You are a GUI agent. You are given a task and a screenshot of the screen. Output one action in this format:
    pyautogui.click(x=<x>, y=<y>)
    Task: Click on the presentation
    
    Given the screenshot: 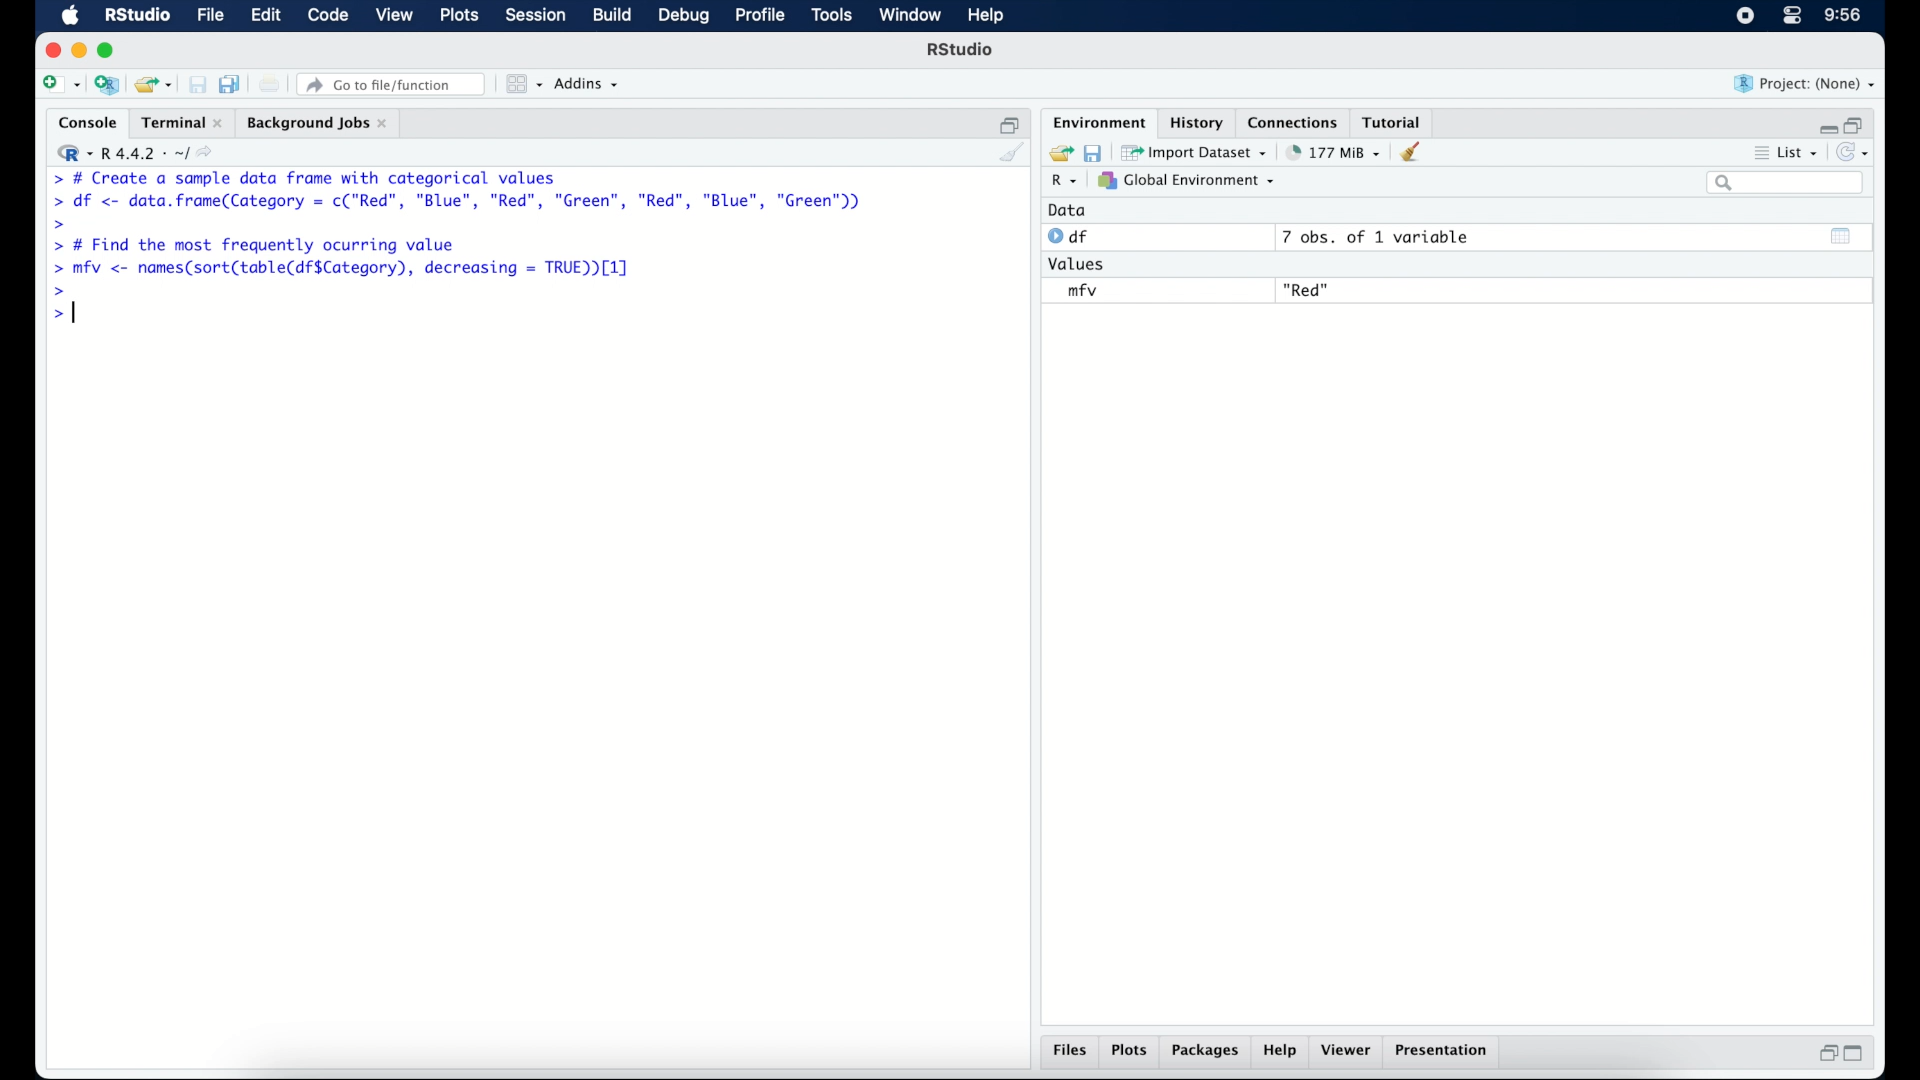 What is the action you would take?
    pyautogui.click(x=1446, y=1052)
    